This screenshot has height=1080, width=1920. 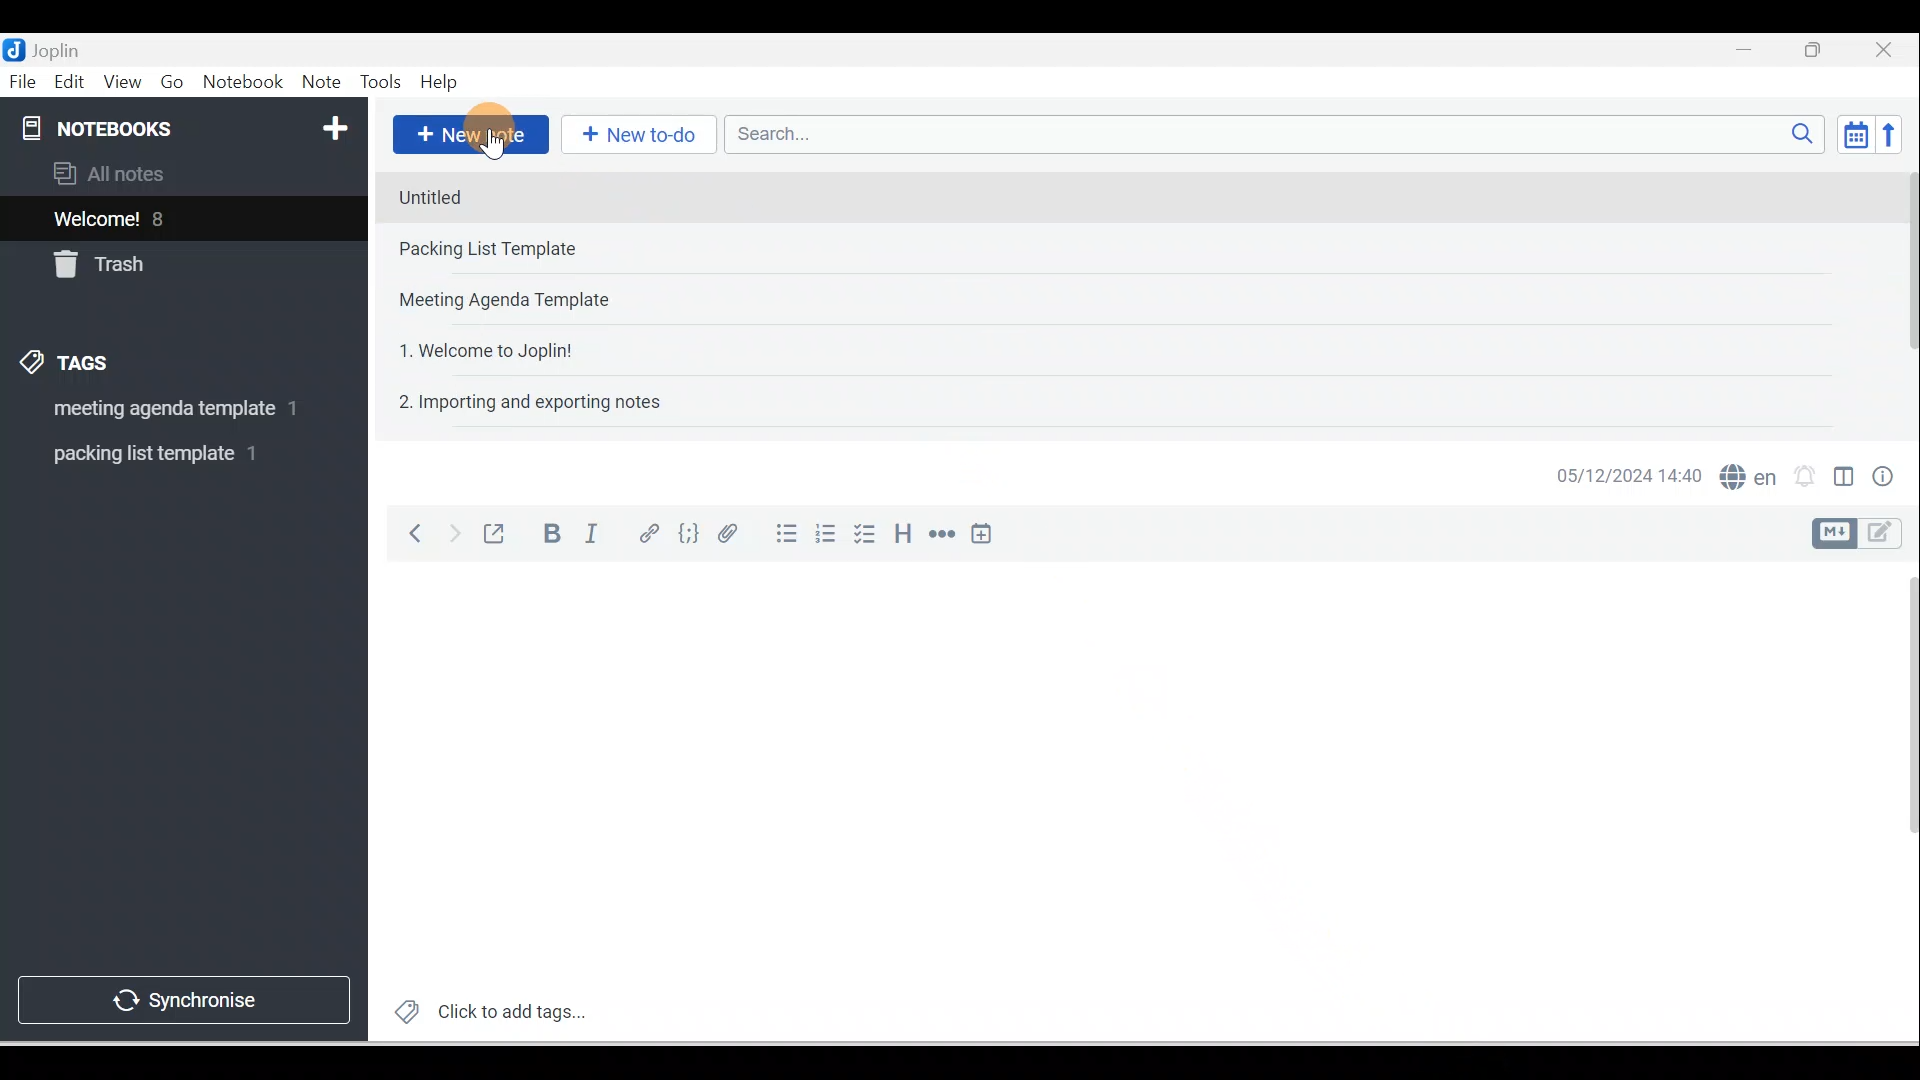 I want to click on Toggle editors, so click(x=1844, y=480).